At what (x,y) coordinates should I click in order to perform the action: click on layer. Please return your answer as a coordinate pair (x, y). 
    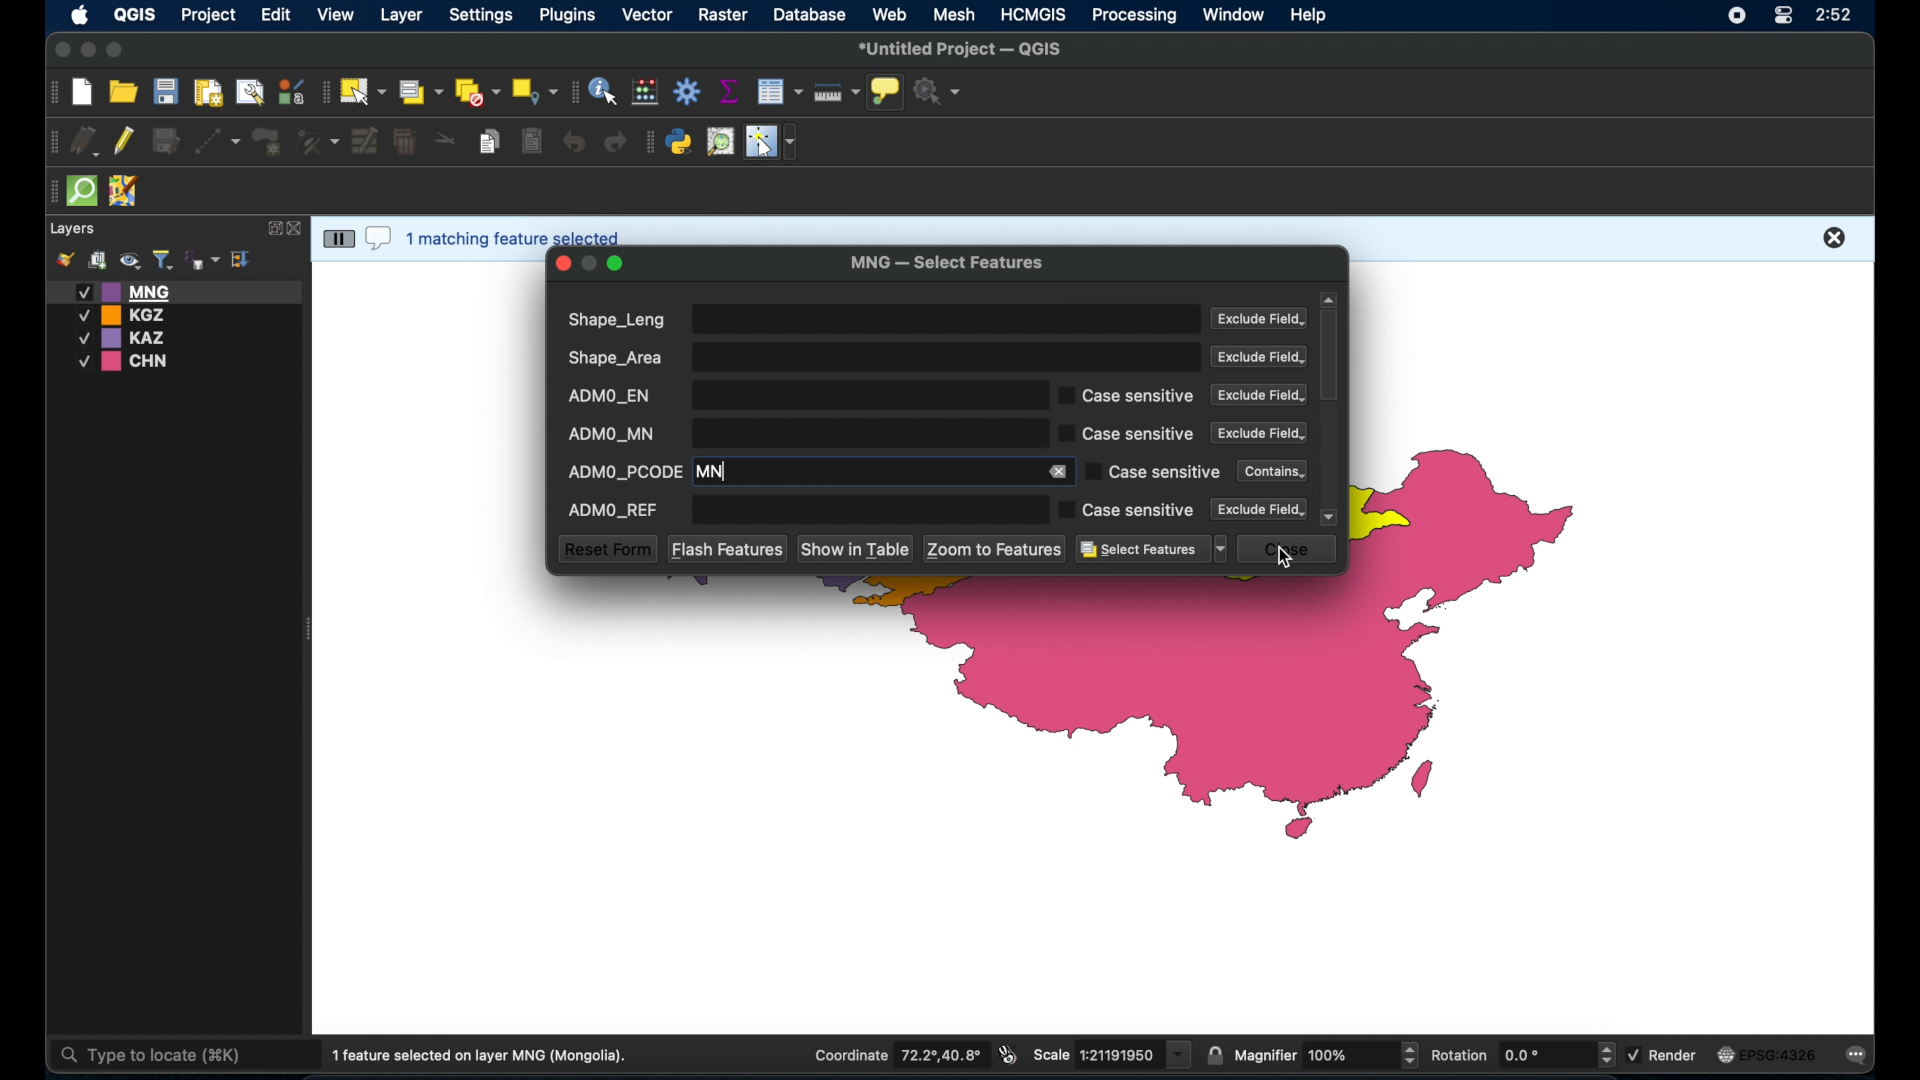
    Looking at the image, I should click on (399, 15).